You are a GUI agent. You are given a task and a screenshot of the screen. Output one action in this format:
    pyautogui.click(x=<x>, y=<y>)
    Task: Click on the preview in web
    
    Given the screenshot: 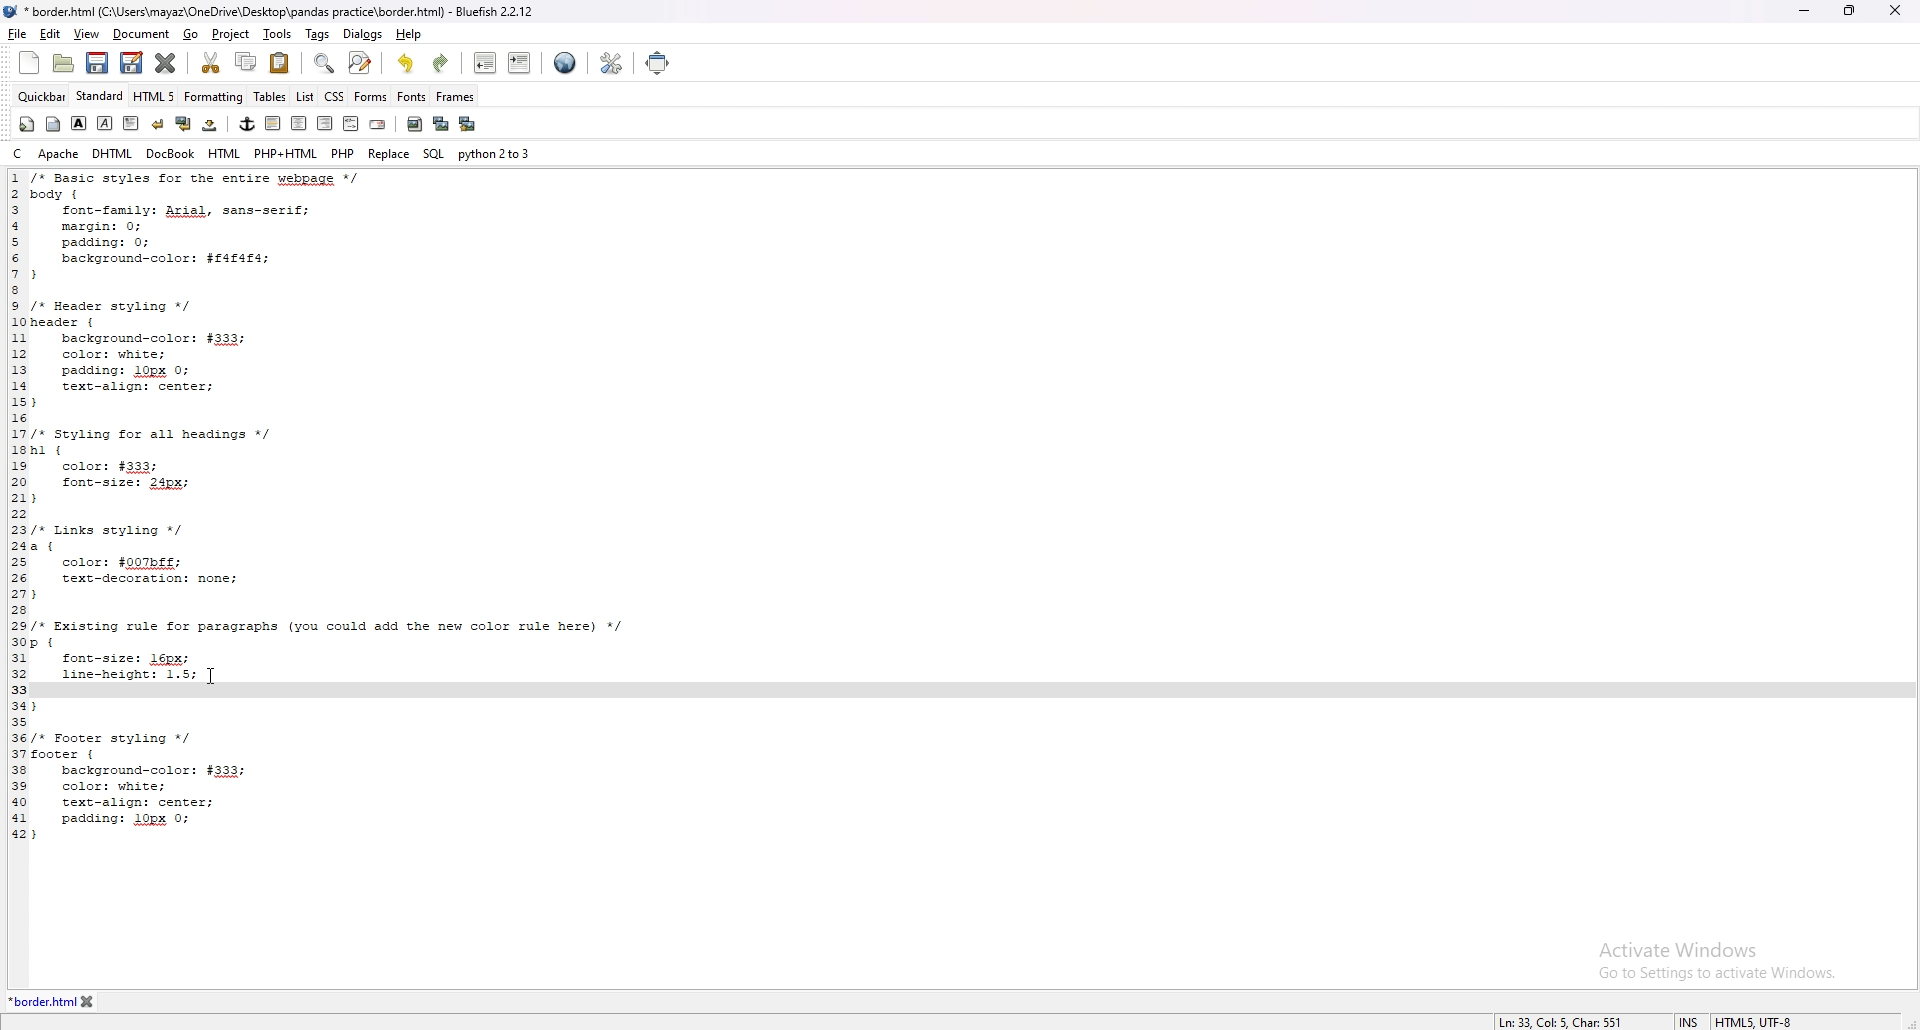 What is the action you would take?
    pyautogui.click(x=566, y=62)
    